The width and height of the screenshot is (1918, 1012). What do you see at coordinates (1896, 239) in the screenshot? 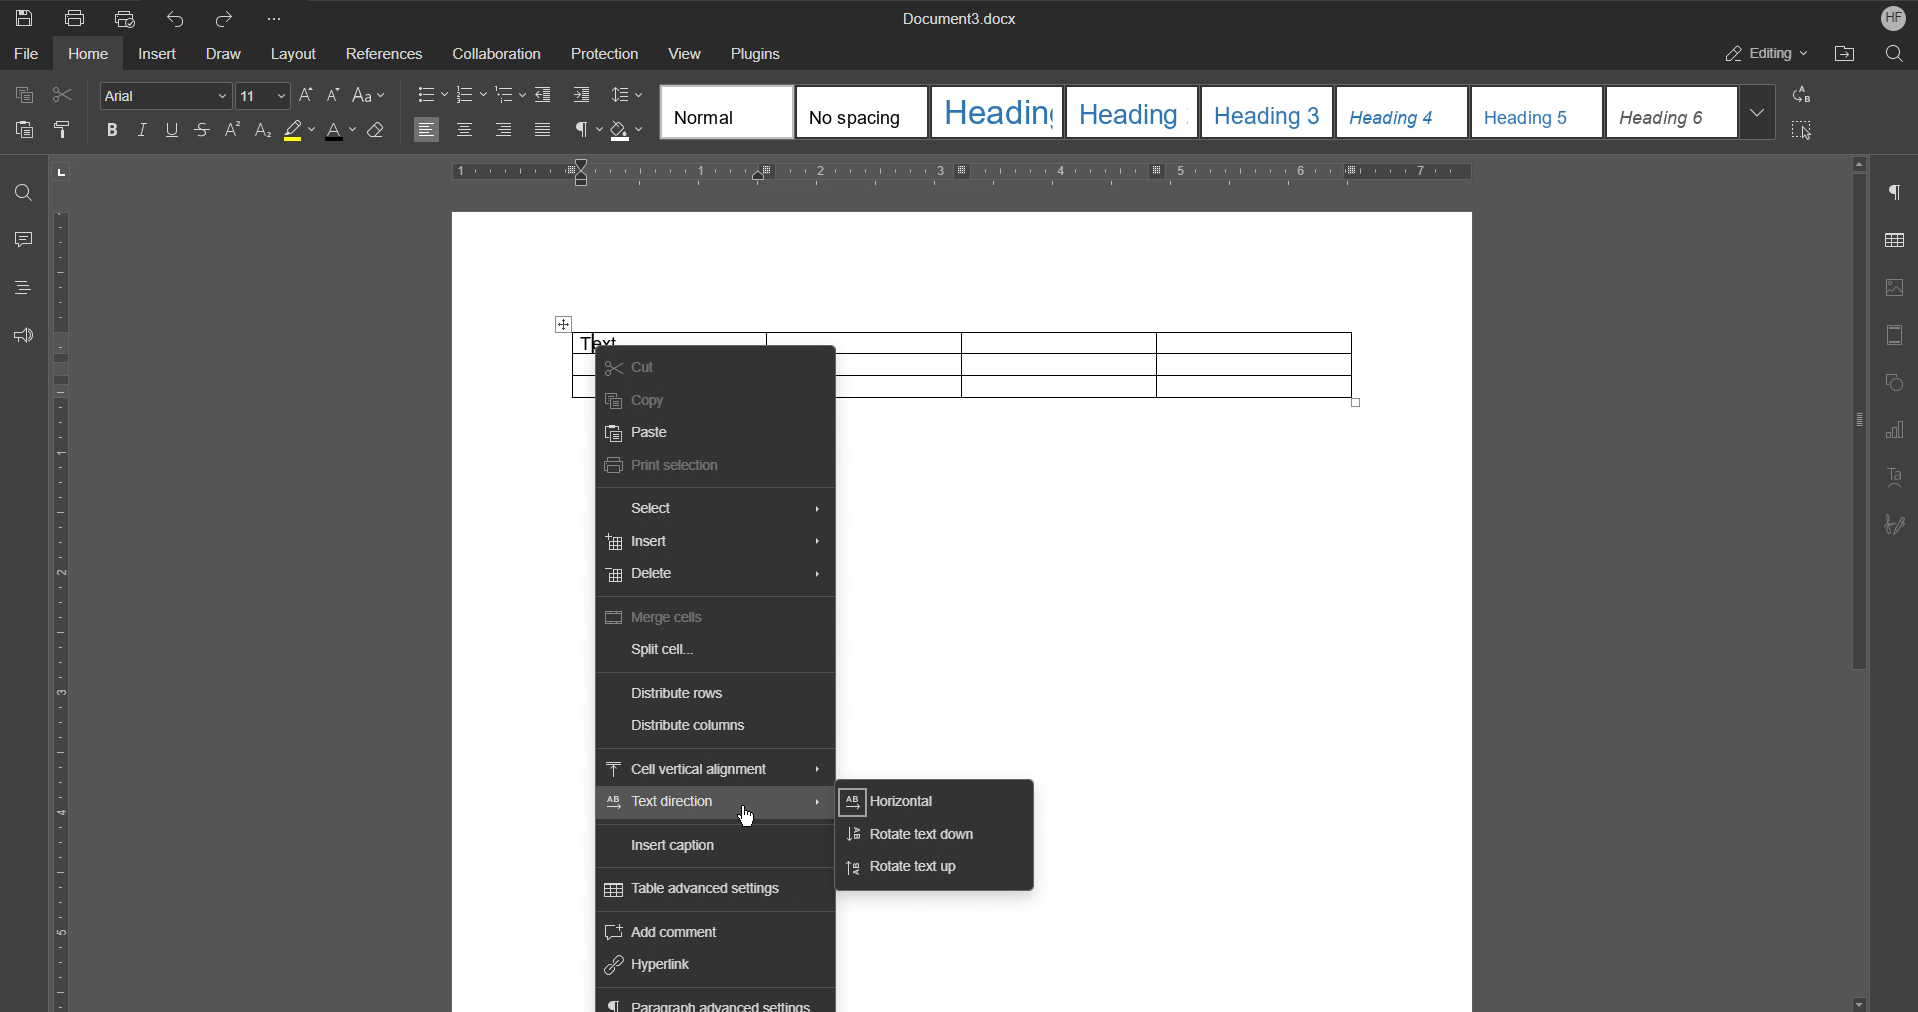
I see `Table Settings` at bounding box center [1896, 239].